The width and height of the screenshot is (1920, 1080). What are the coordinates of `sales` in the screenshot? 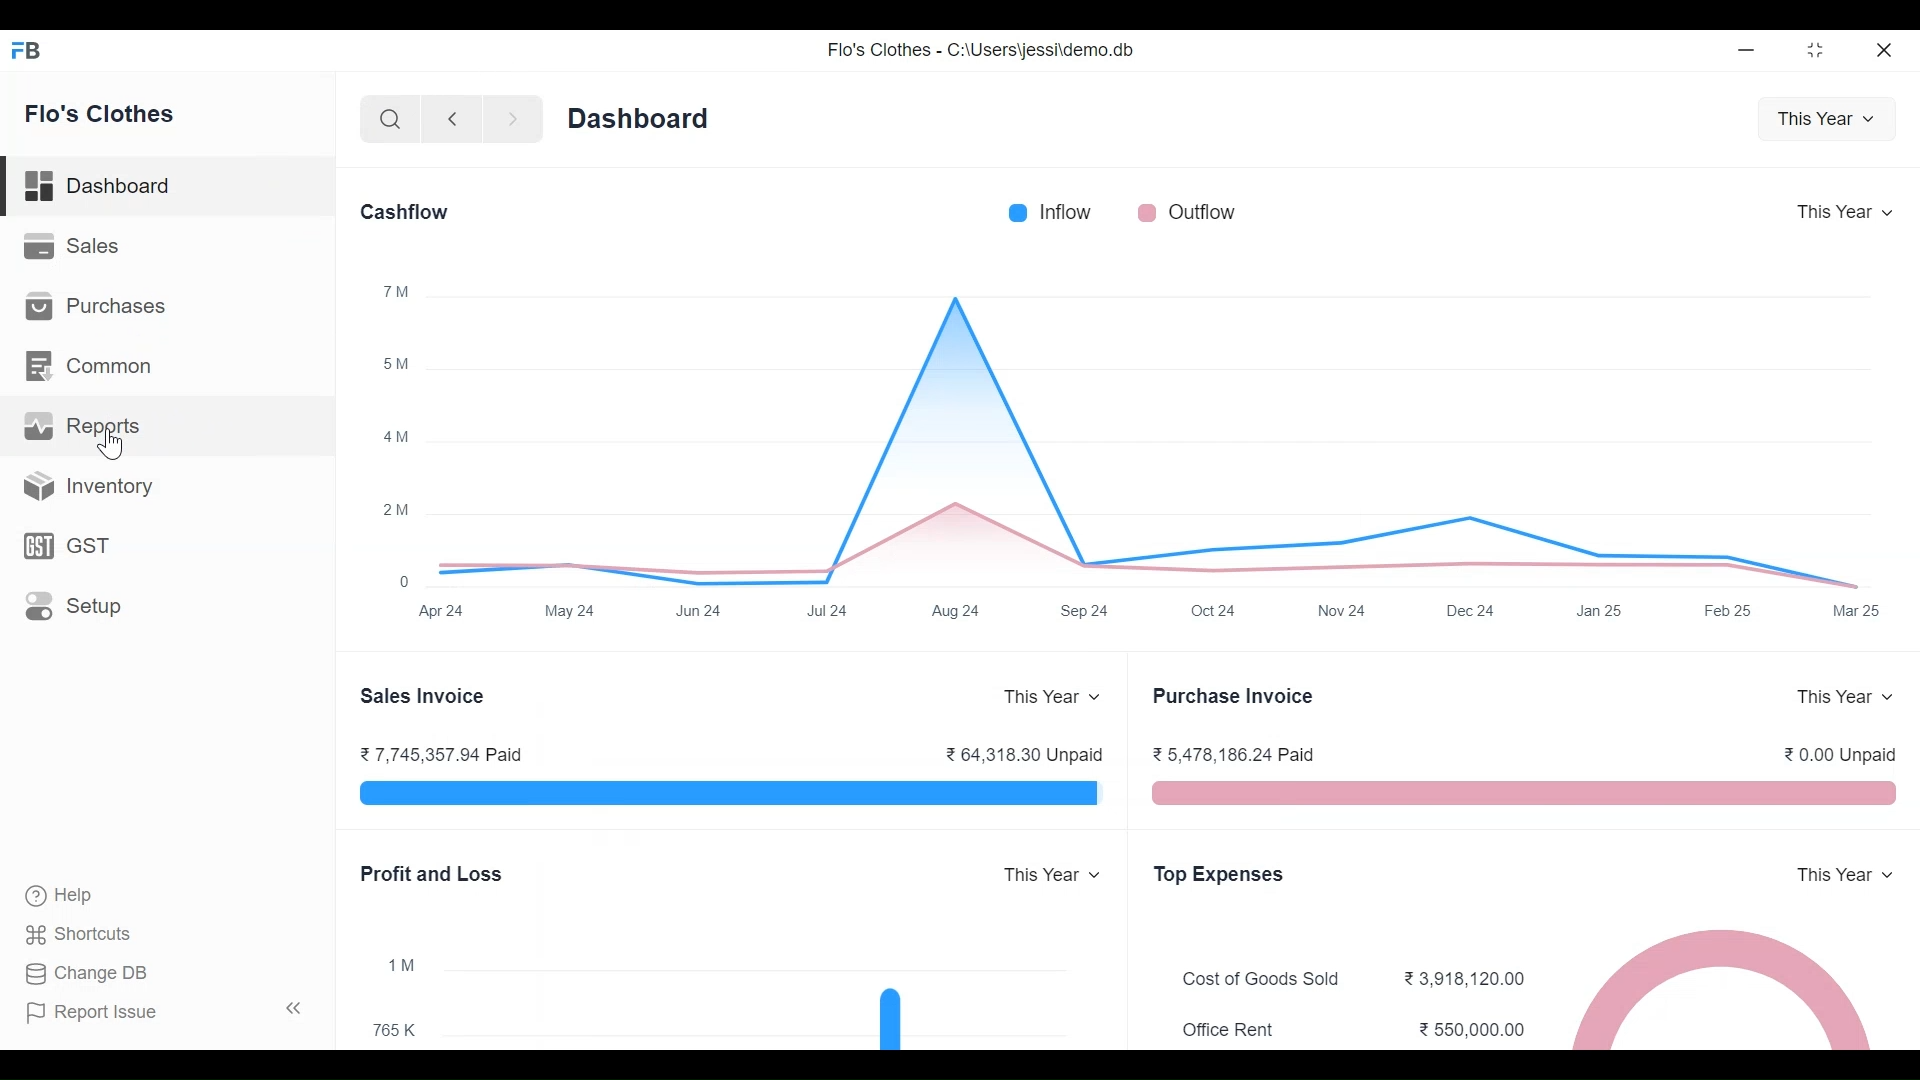 It's located at (75, 246).